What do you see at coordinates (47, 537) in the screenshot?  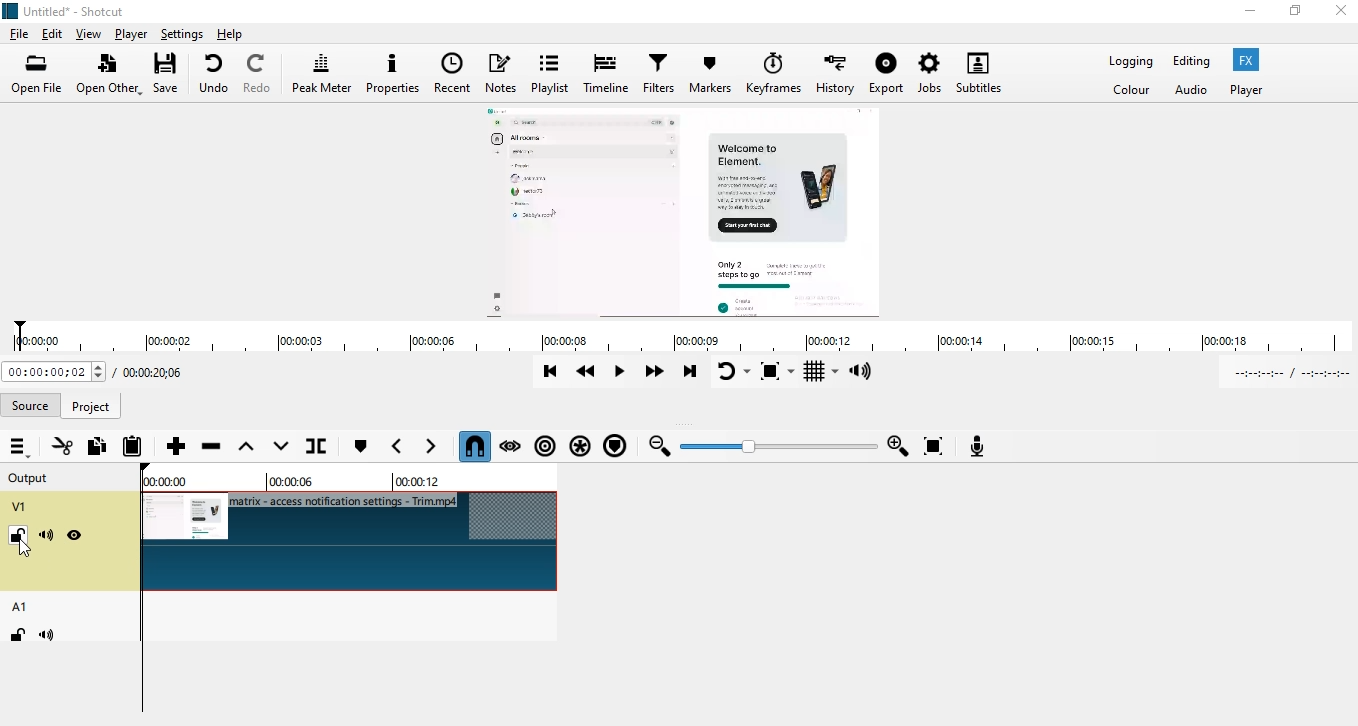 I see `mute` at bounding box center [47, 537].